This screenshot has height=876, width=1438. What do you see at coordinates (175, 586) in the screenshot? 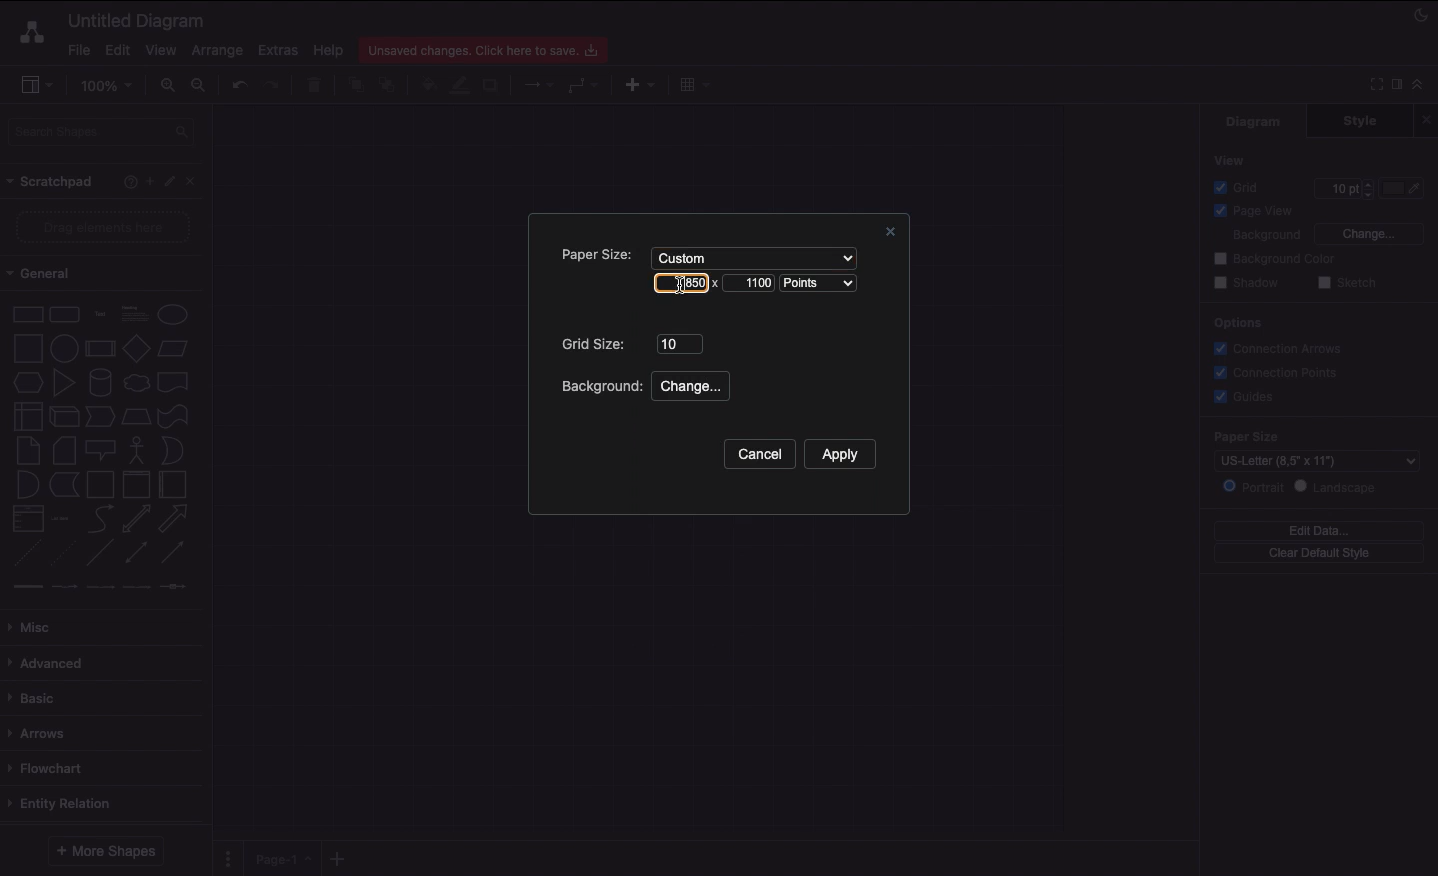
I see `connector 5` at bounding box center [175, 586].